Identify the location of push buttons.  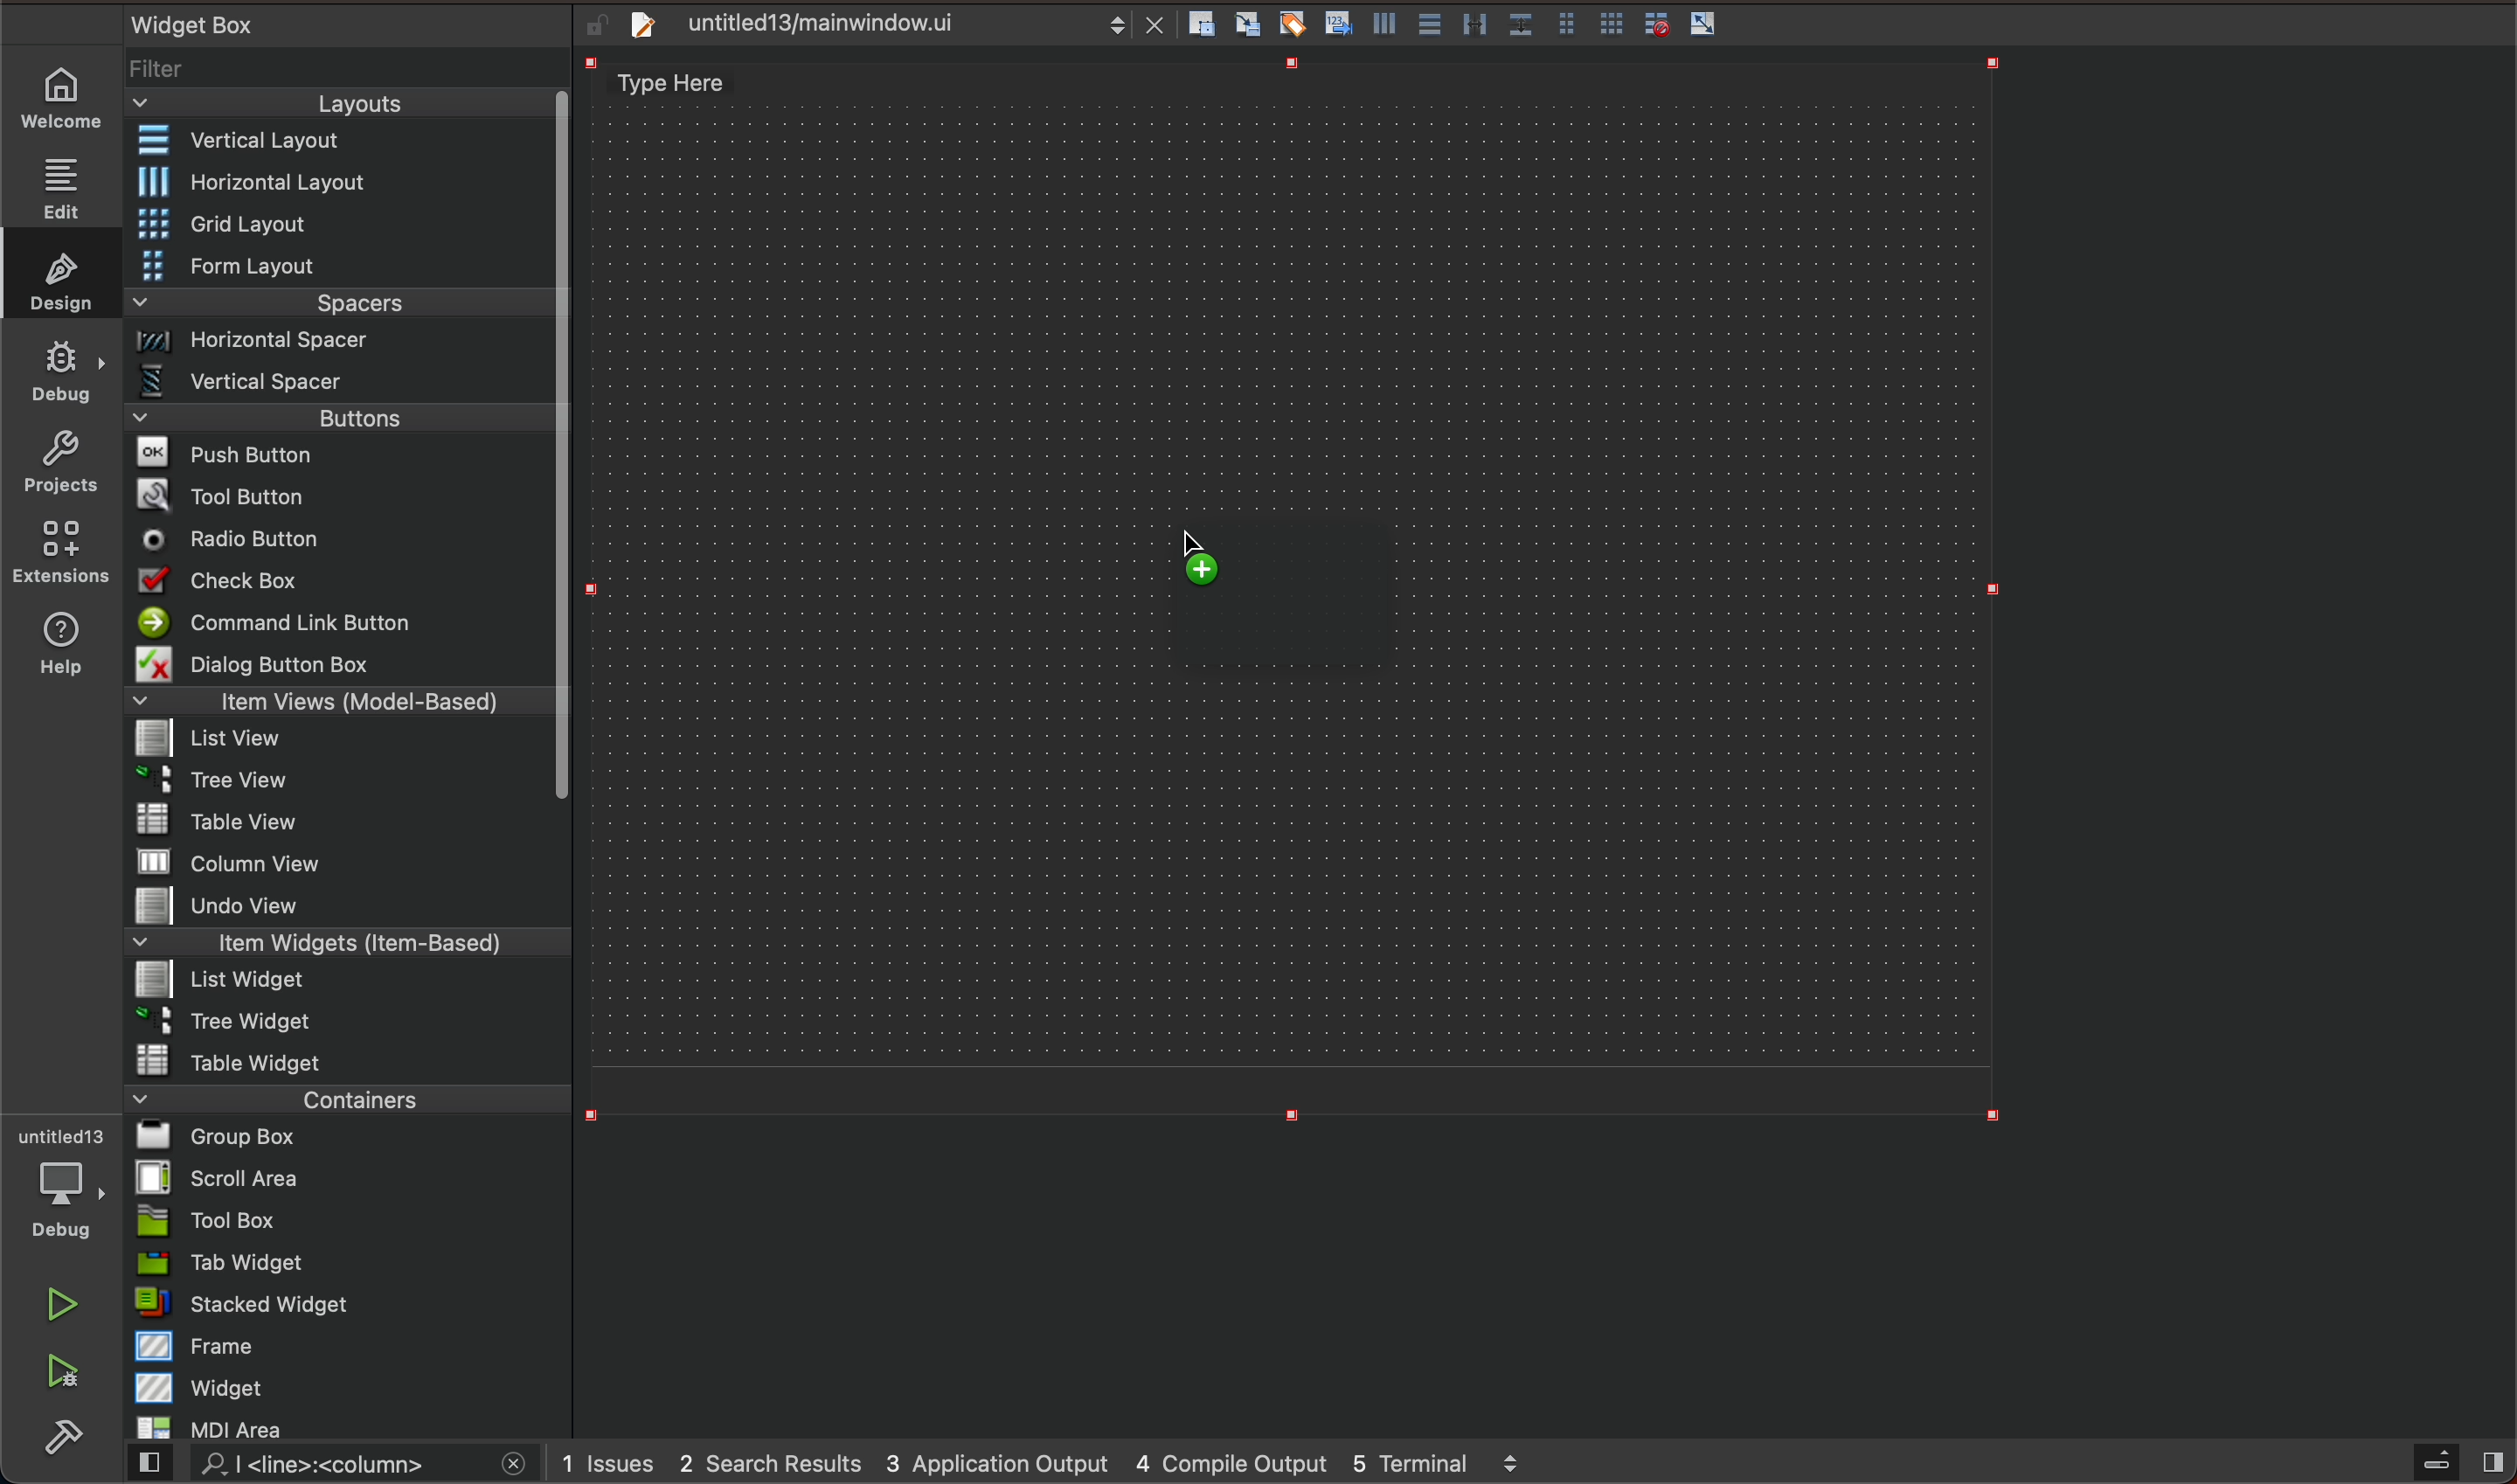
(341, 453).